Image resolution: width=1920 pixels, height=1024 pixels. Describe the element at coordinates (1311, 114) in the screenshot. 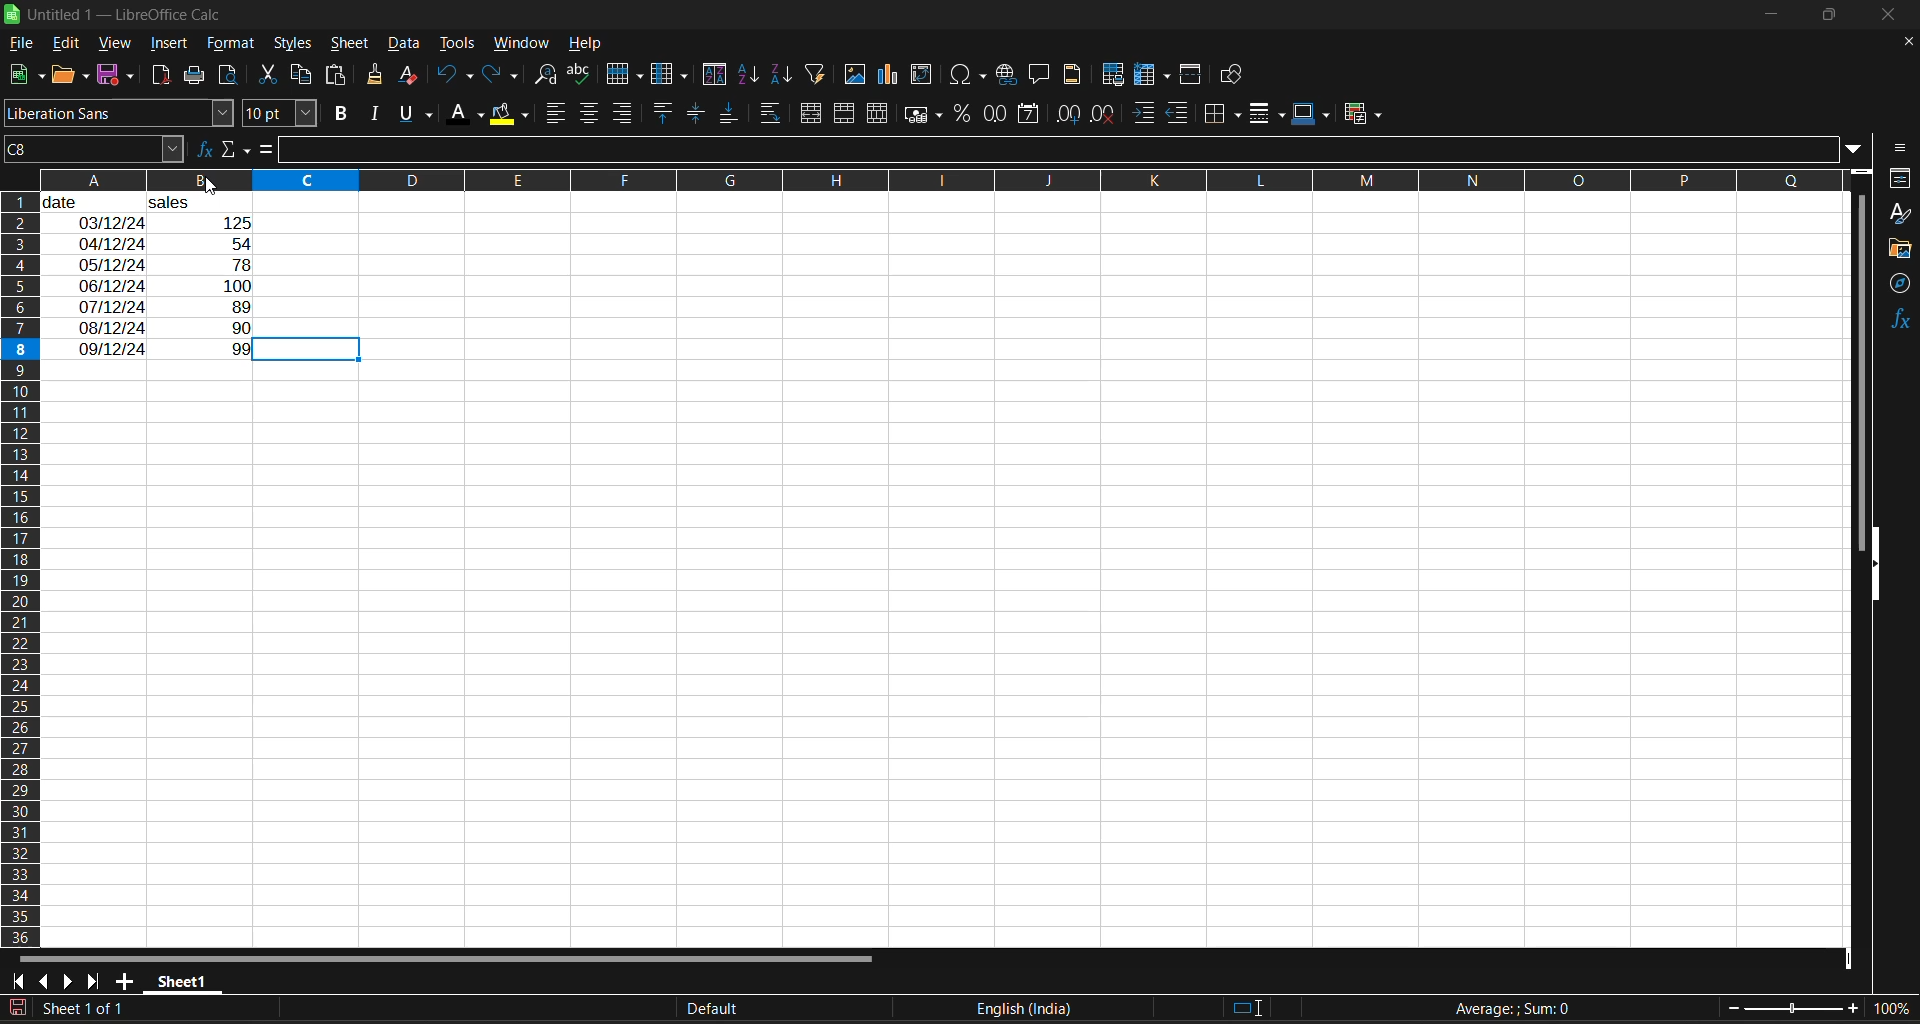

I see `border color` at that location.